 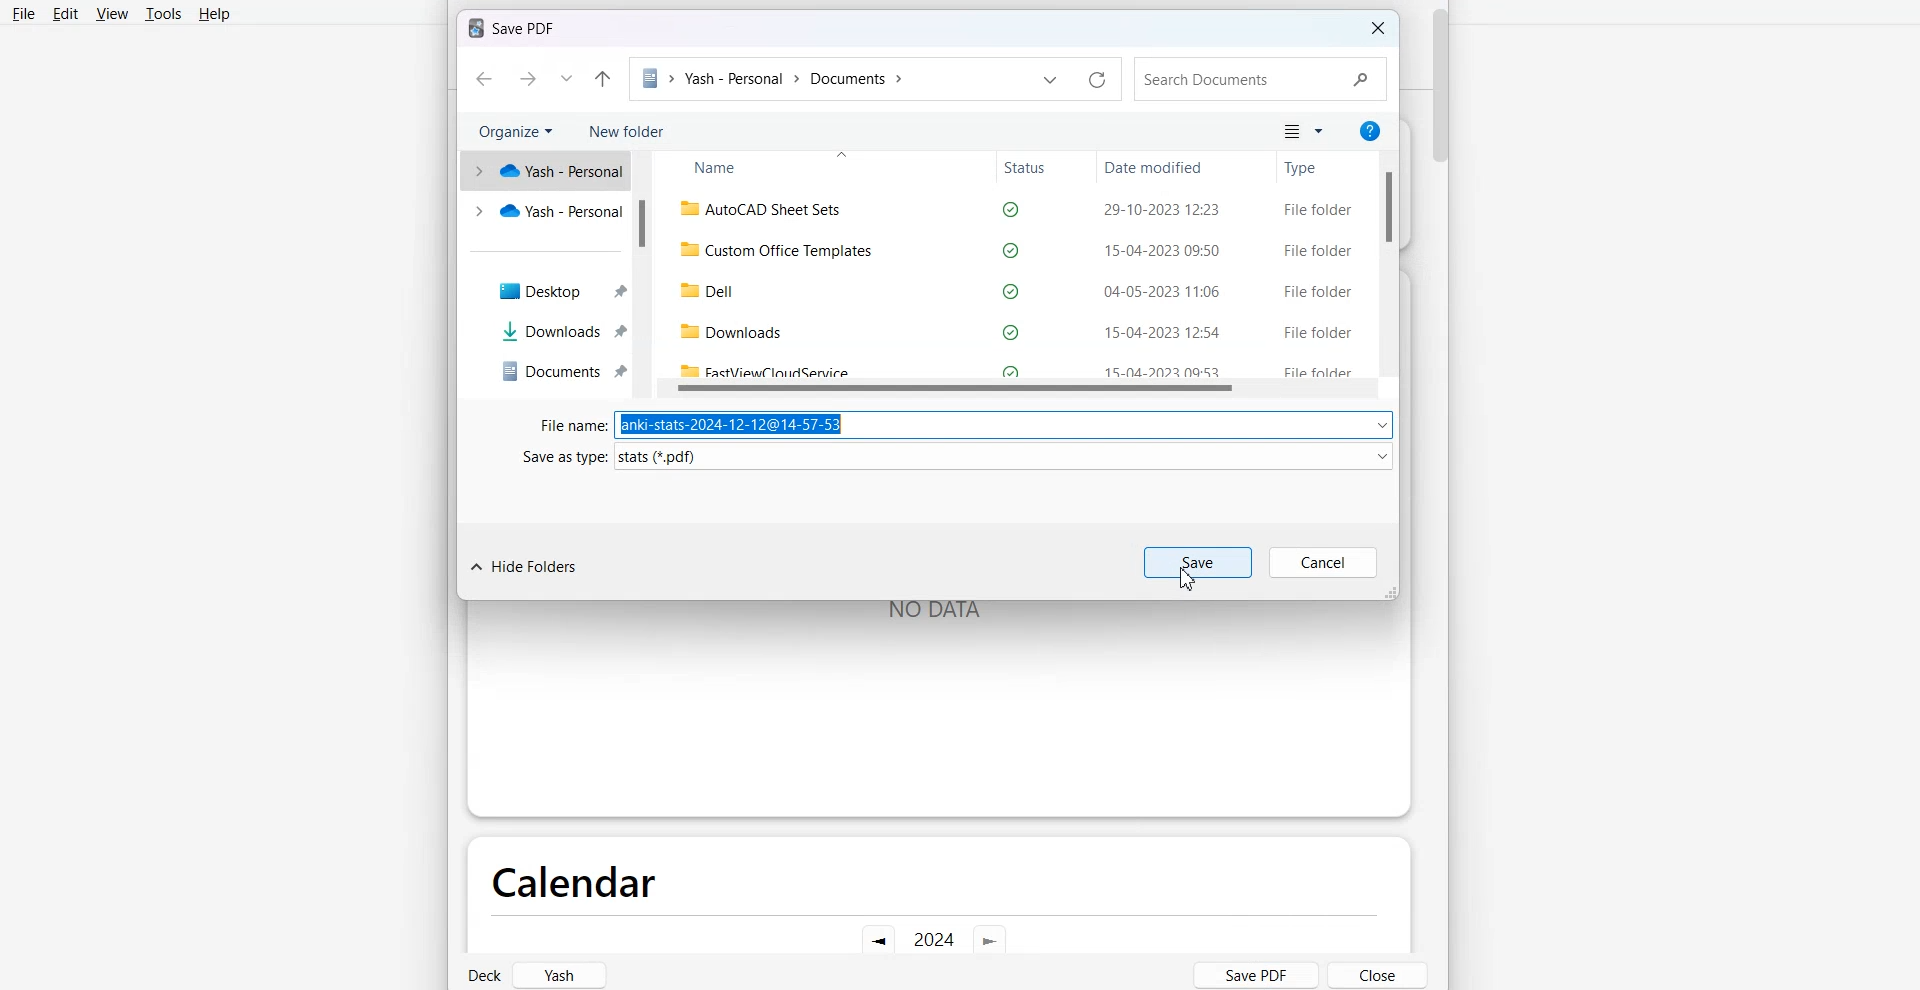 I want to click on Close, so click(x=1379, y=975).